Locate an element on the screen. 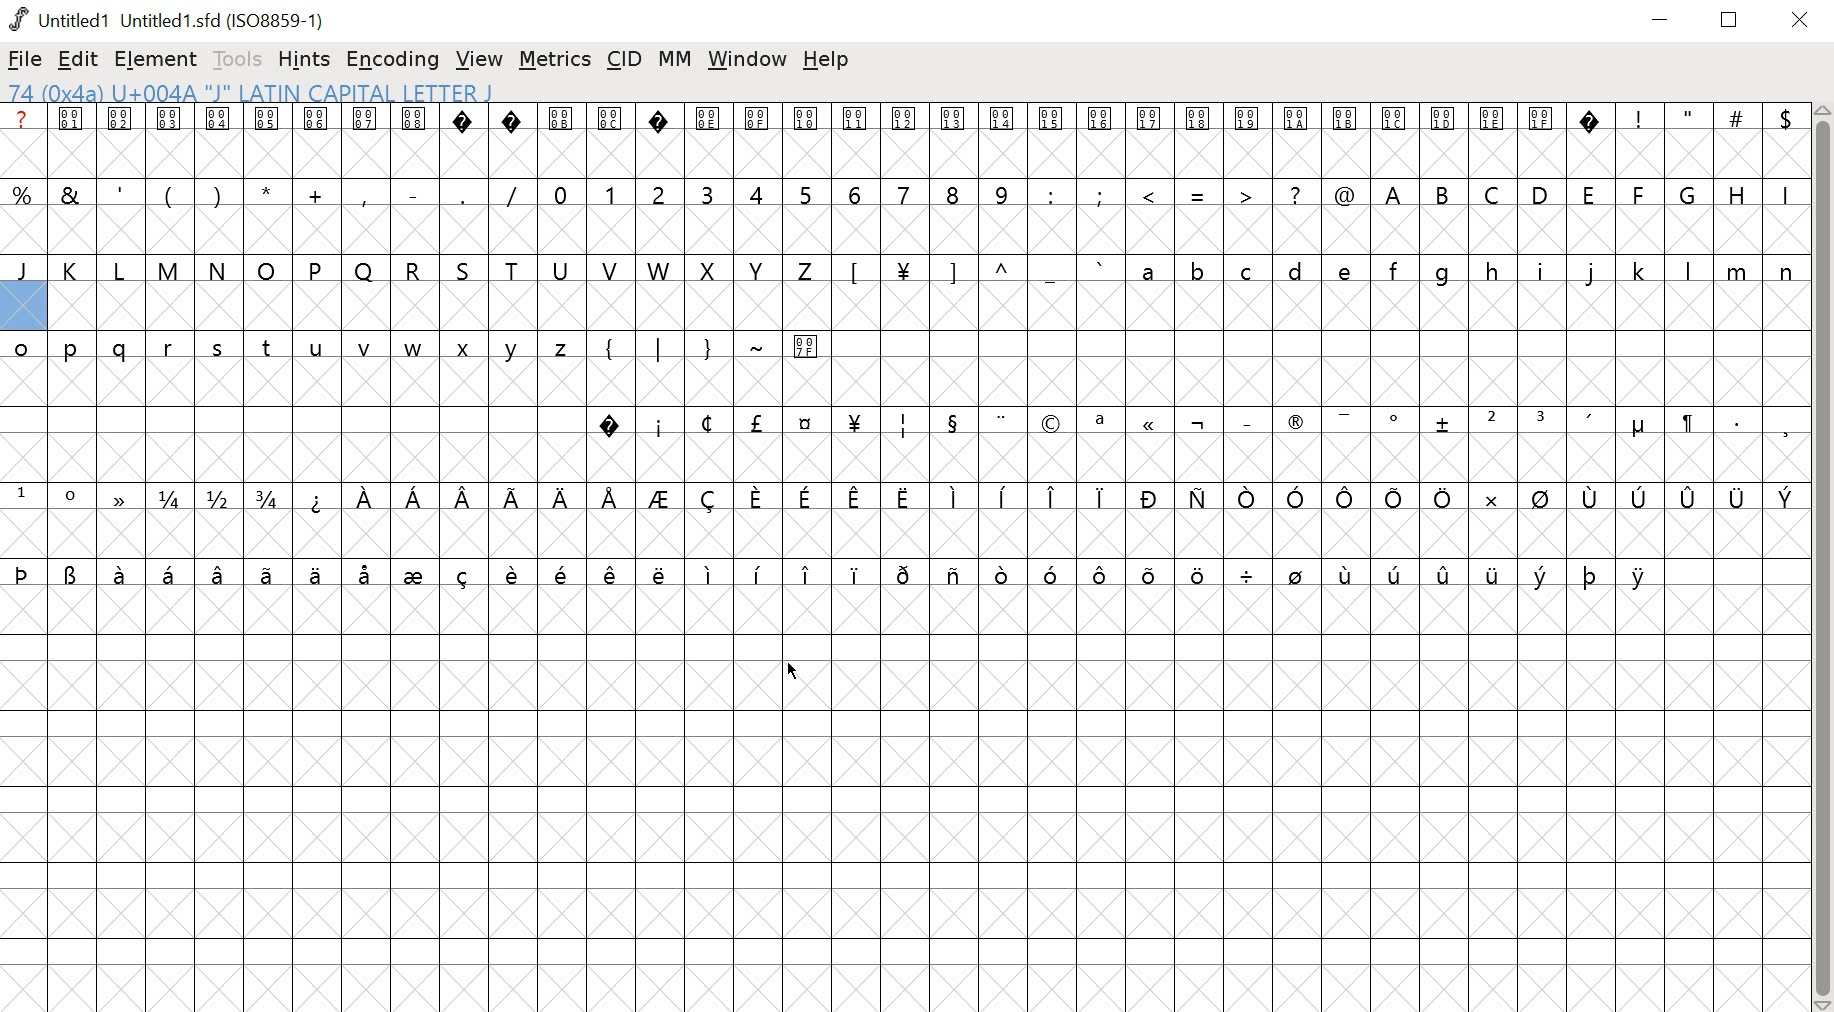 Image resolution: width=1834 pixels, height=1012 pixels. numbers is located at coordinates (780, 193).